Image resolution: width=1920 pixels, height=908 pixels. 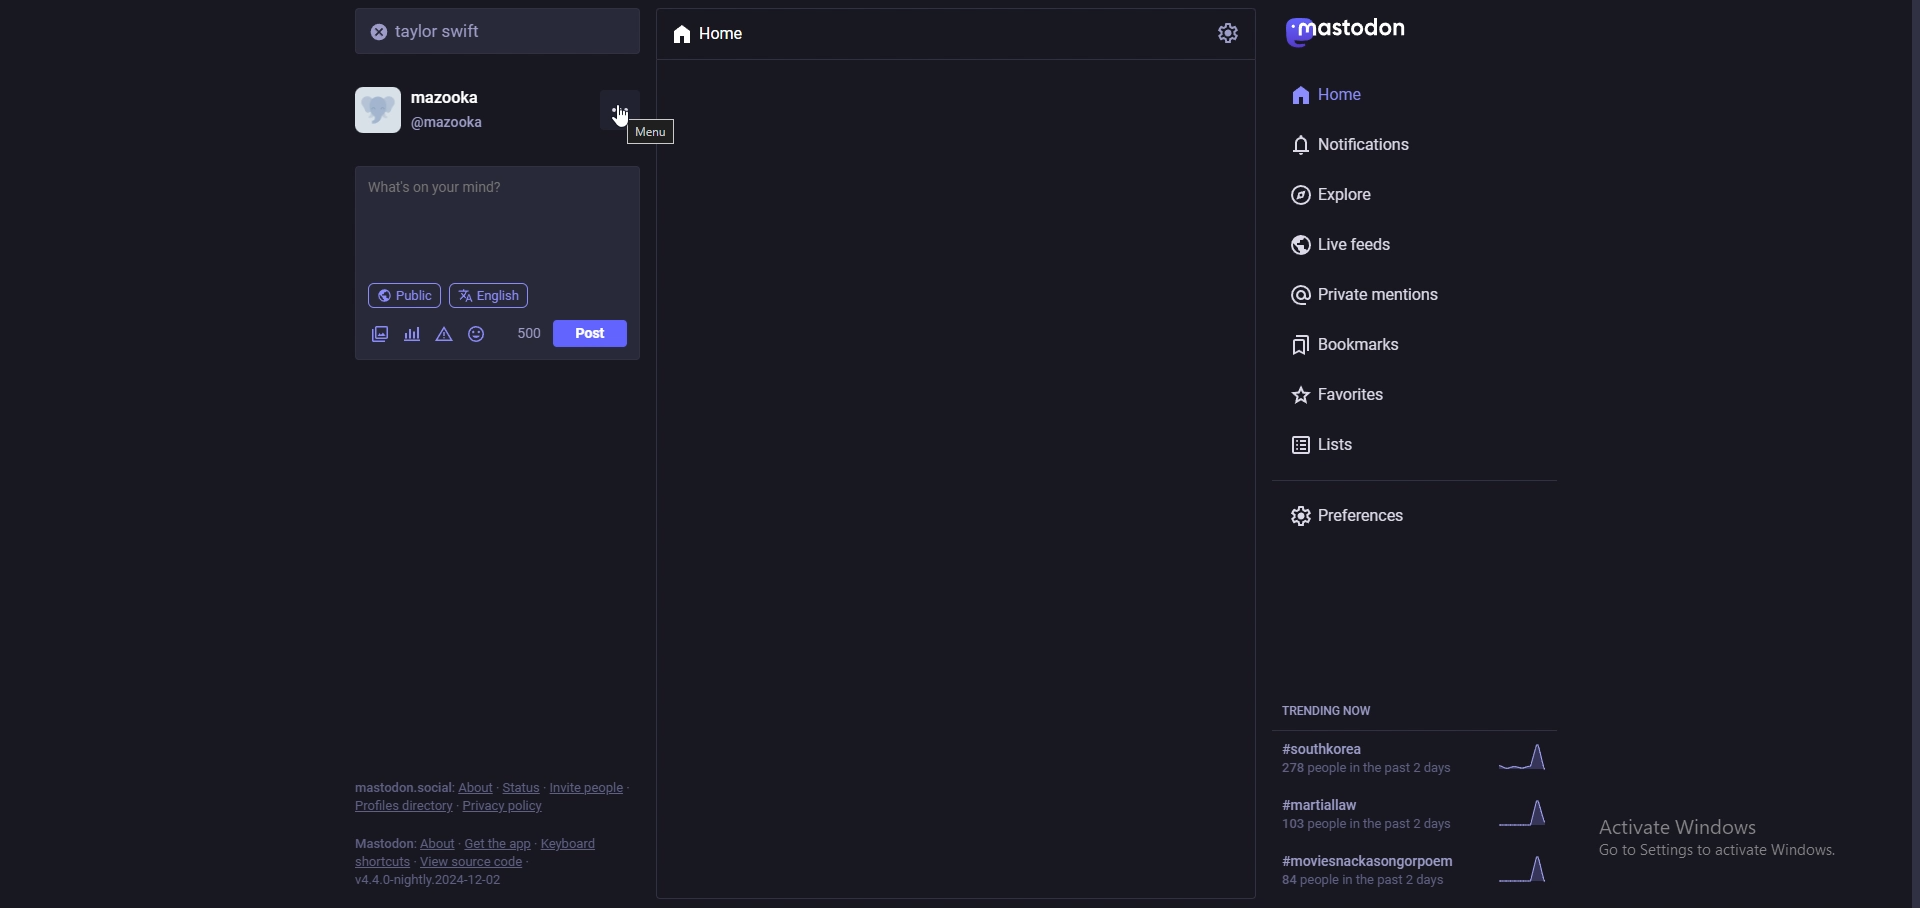 What do you see at coordinates (1354, 30) in the screenshot?
I see `mastodon` at bounding box center [1354, 30].